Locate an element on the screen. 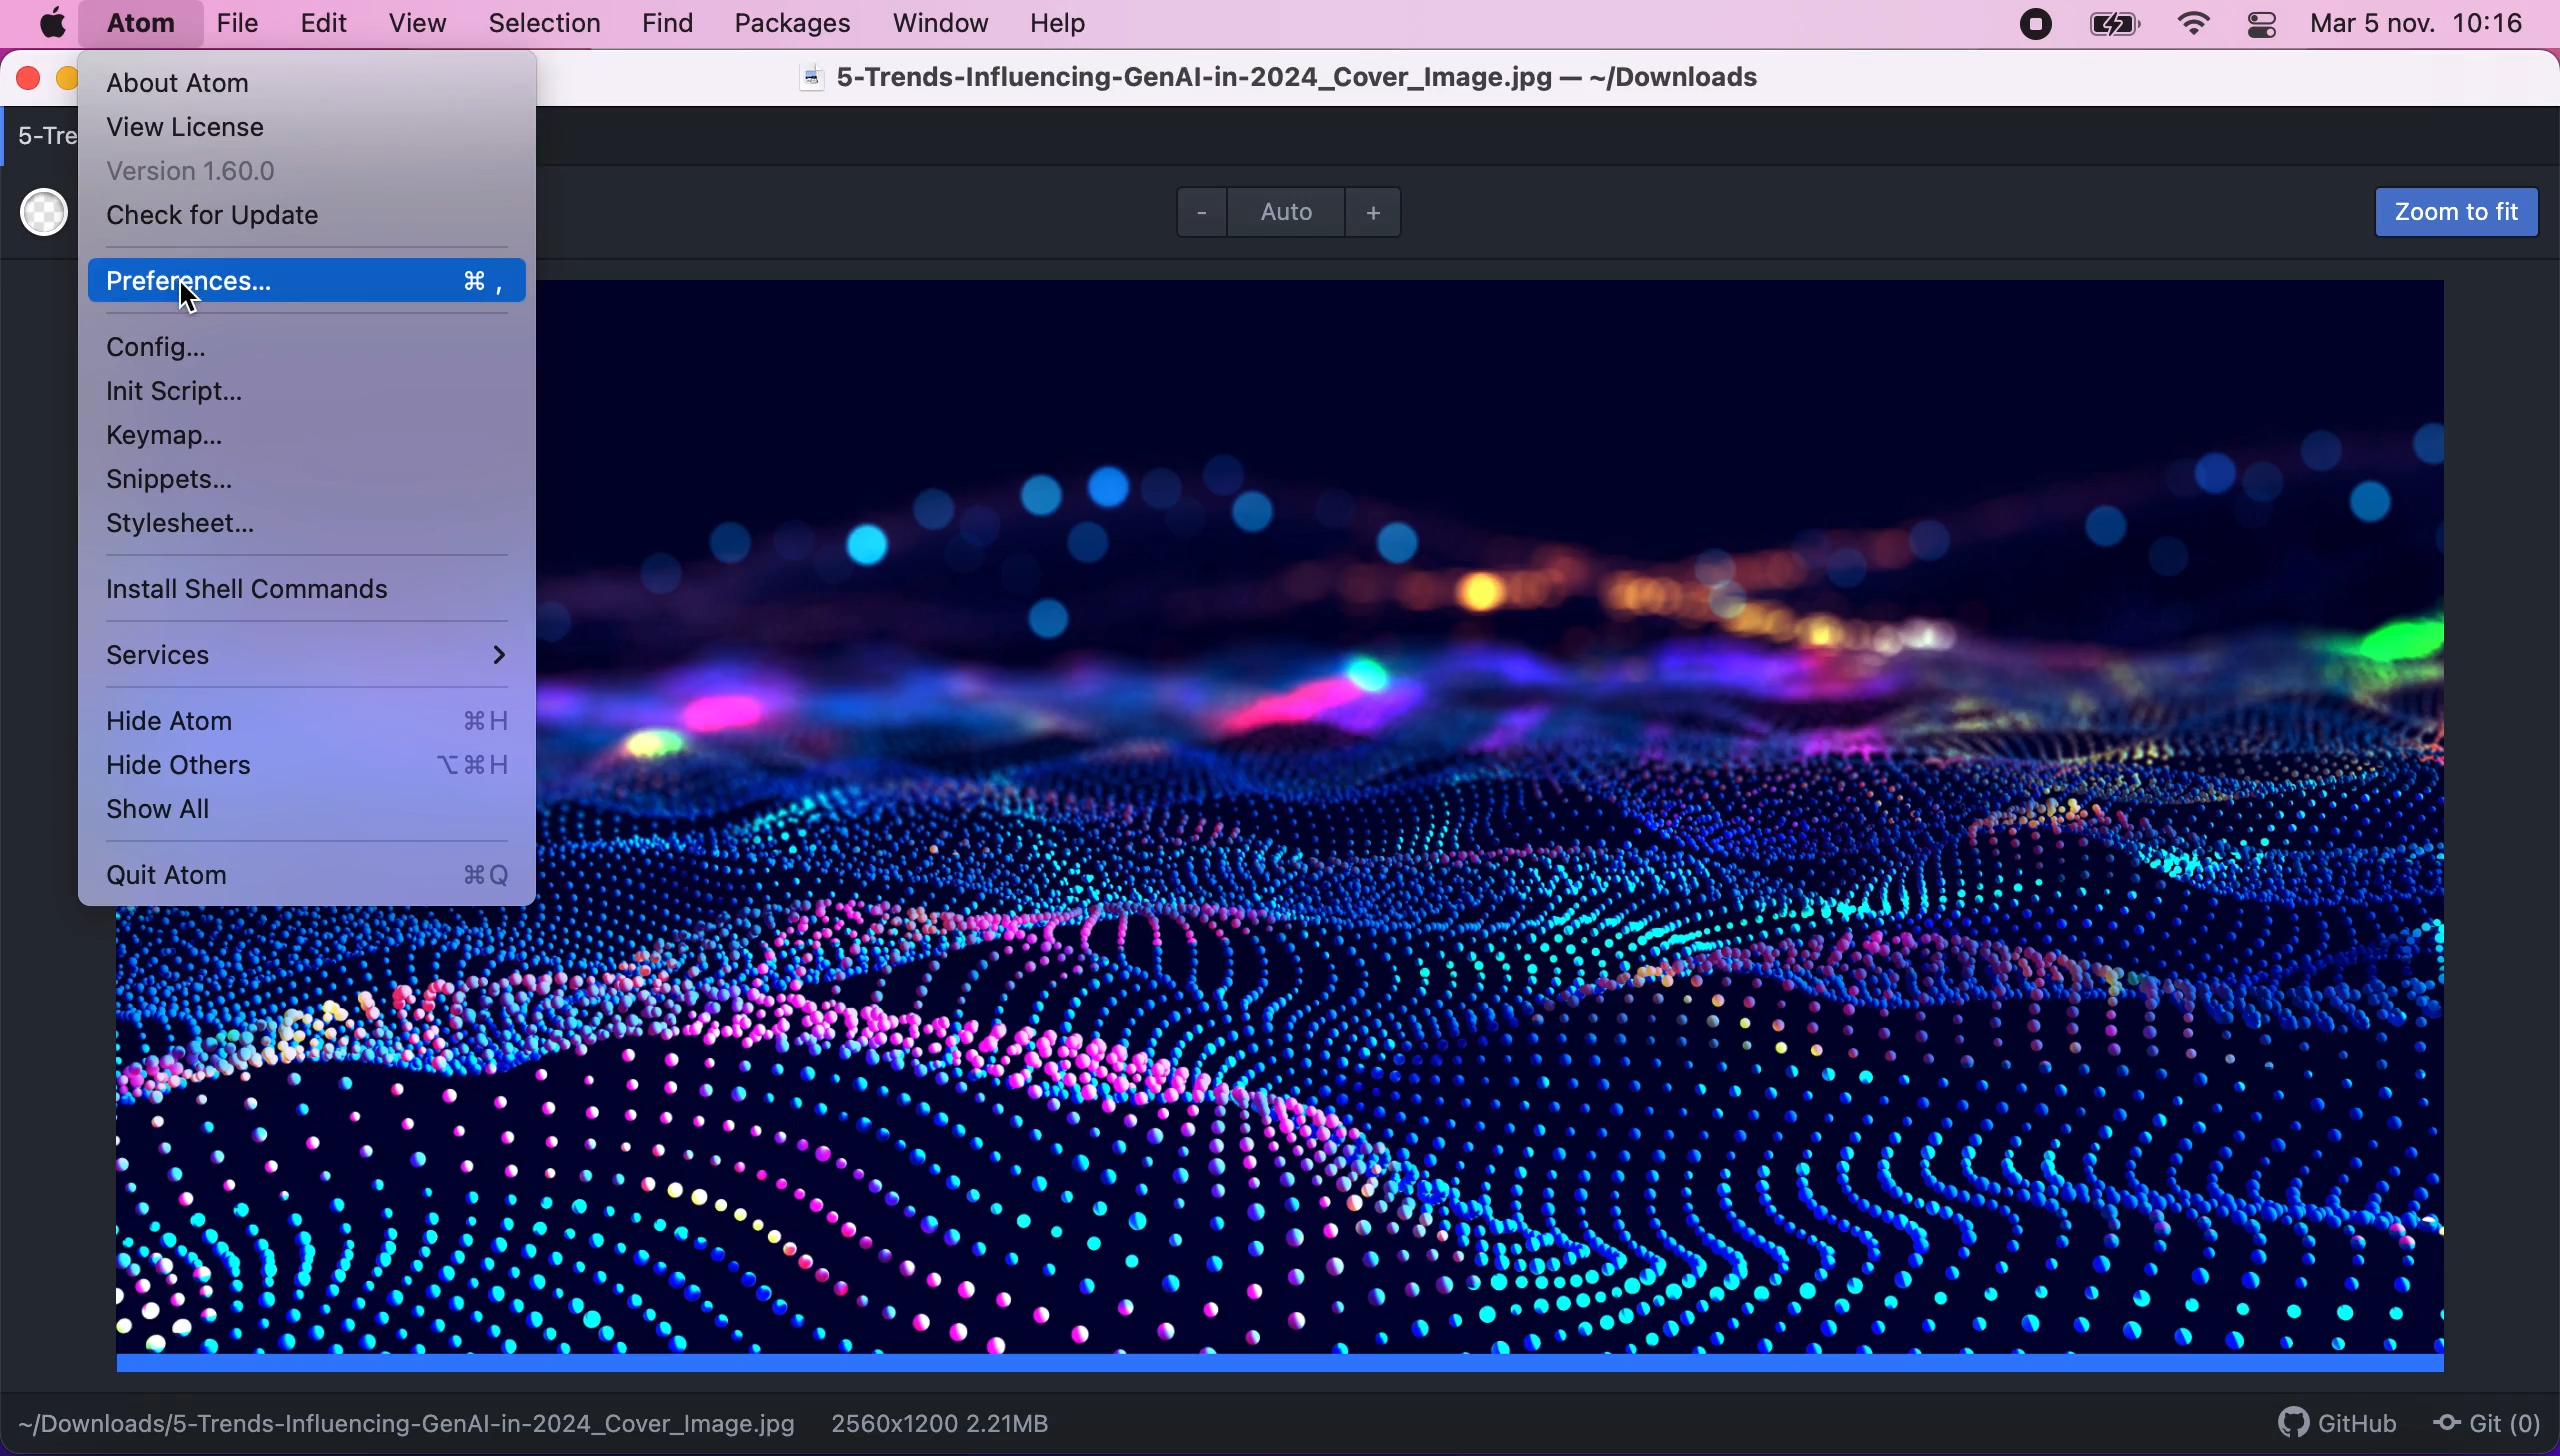  minimize is located at coordinates (67, 81).